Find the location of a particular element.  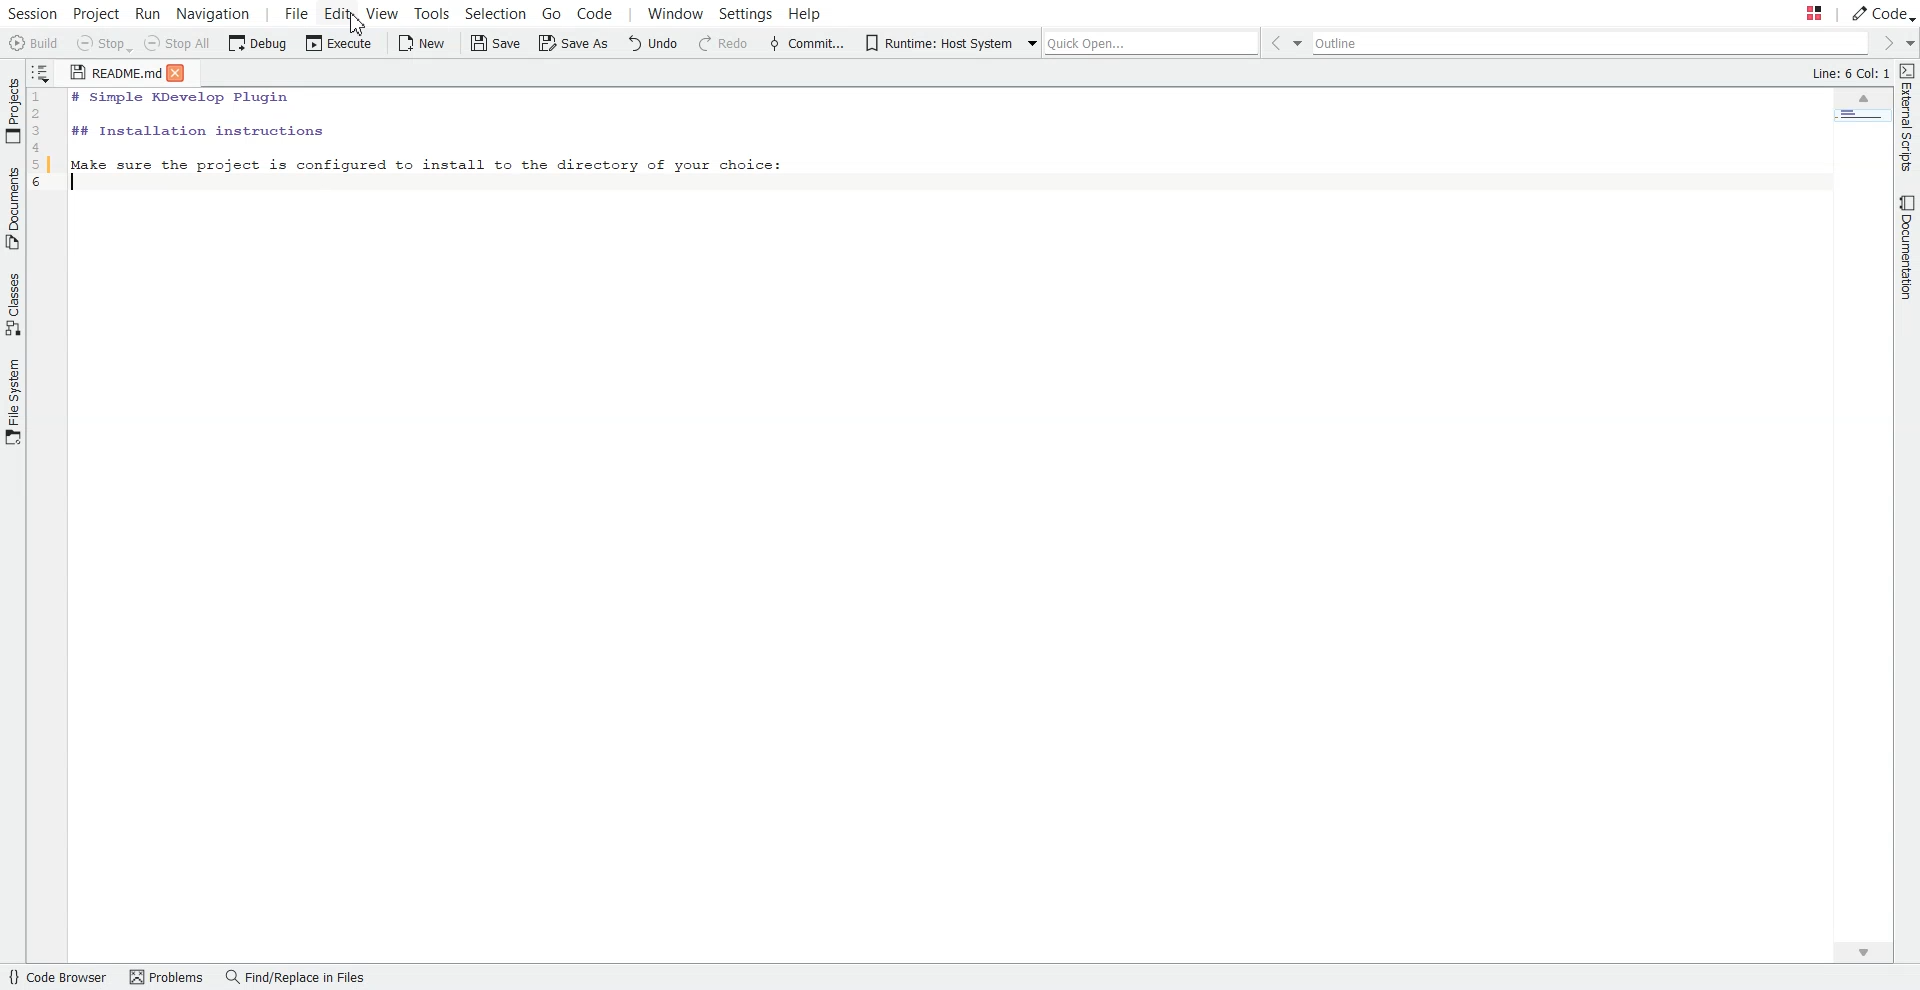

Edit is located at coordinates (338, 13).